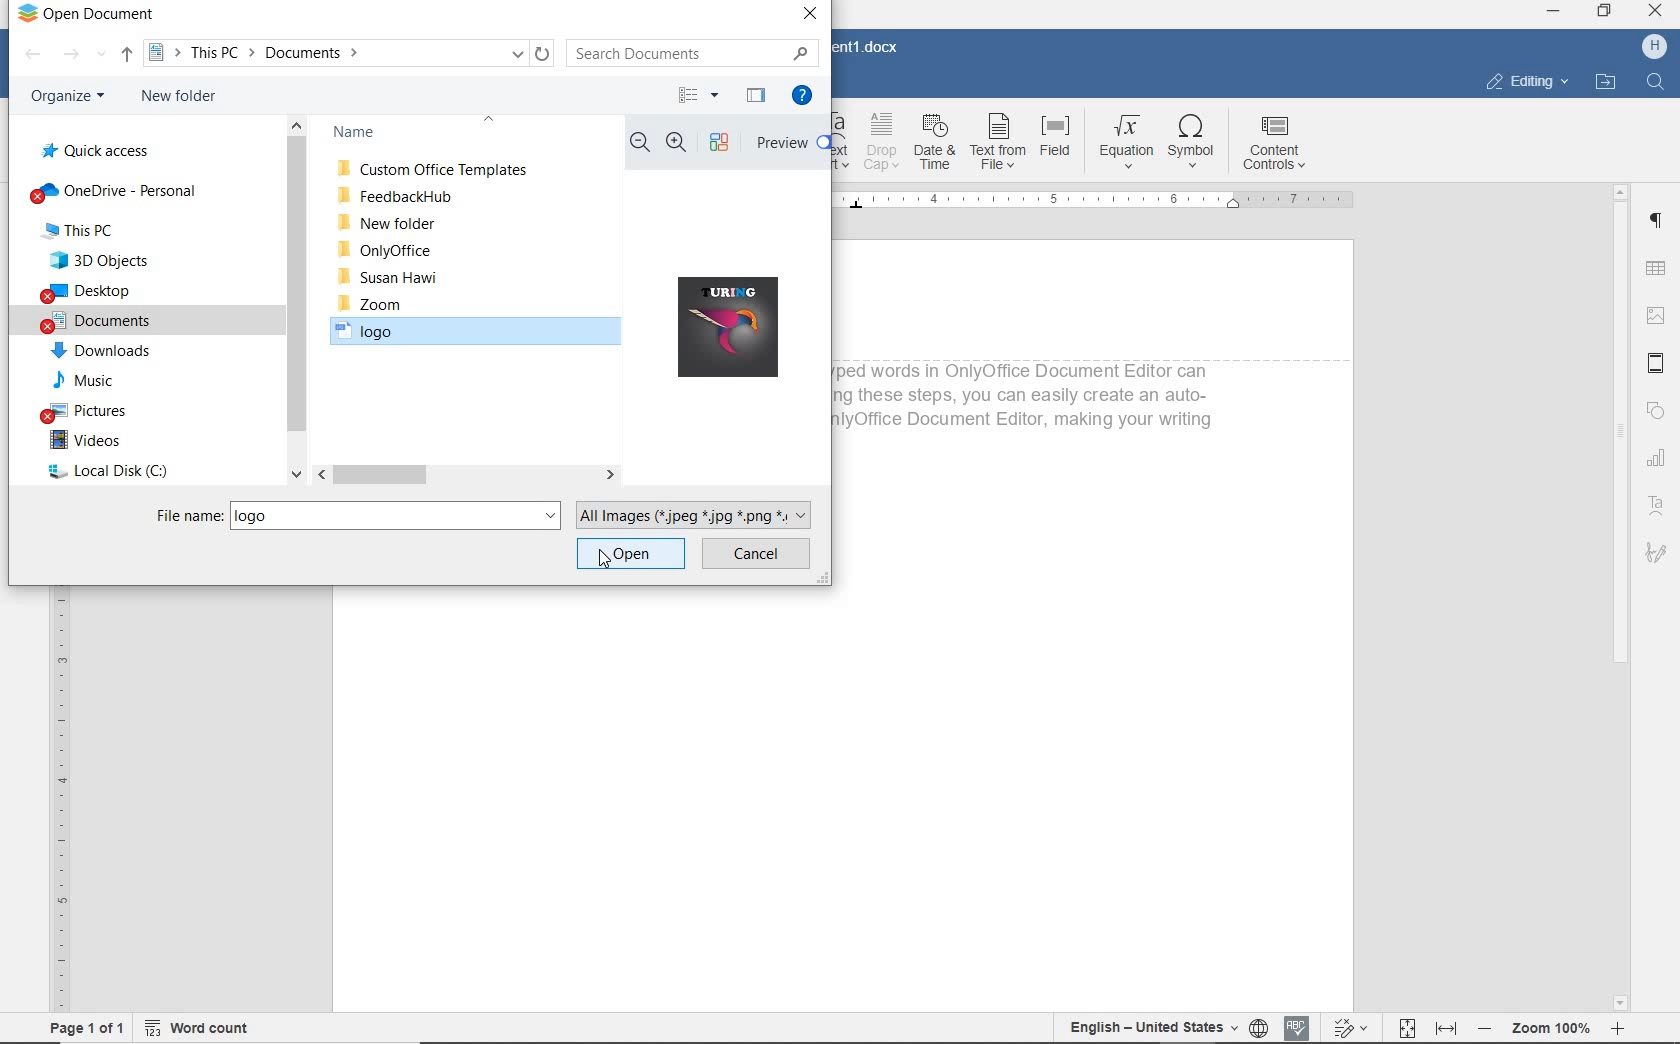  I want to click on OPEN FILE LOCTION, so click(1606, 83).